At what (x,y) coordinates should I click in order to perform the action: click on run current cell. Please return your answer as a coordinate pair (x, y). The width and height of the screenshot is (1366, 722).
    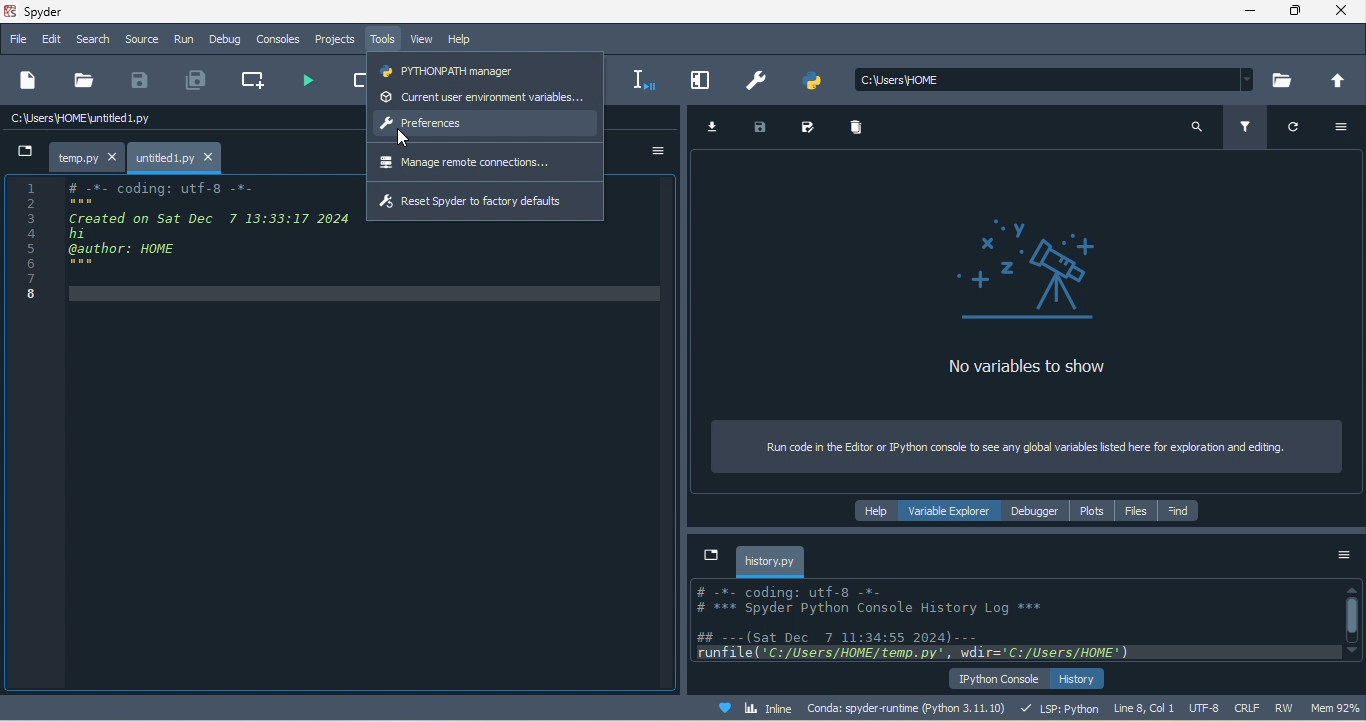
    Looking at the image, I should click on (355, 81).